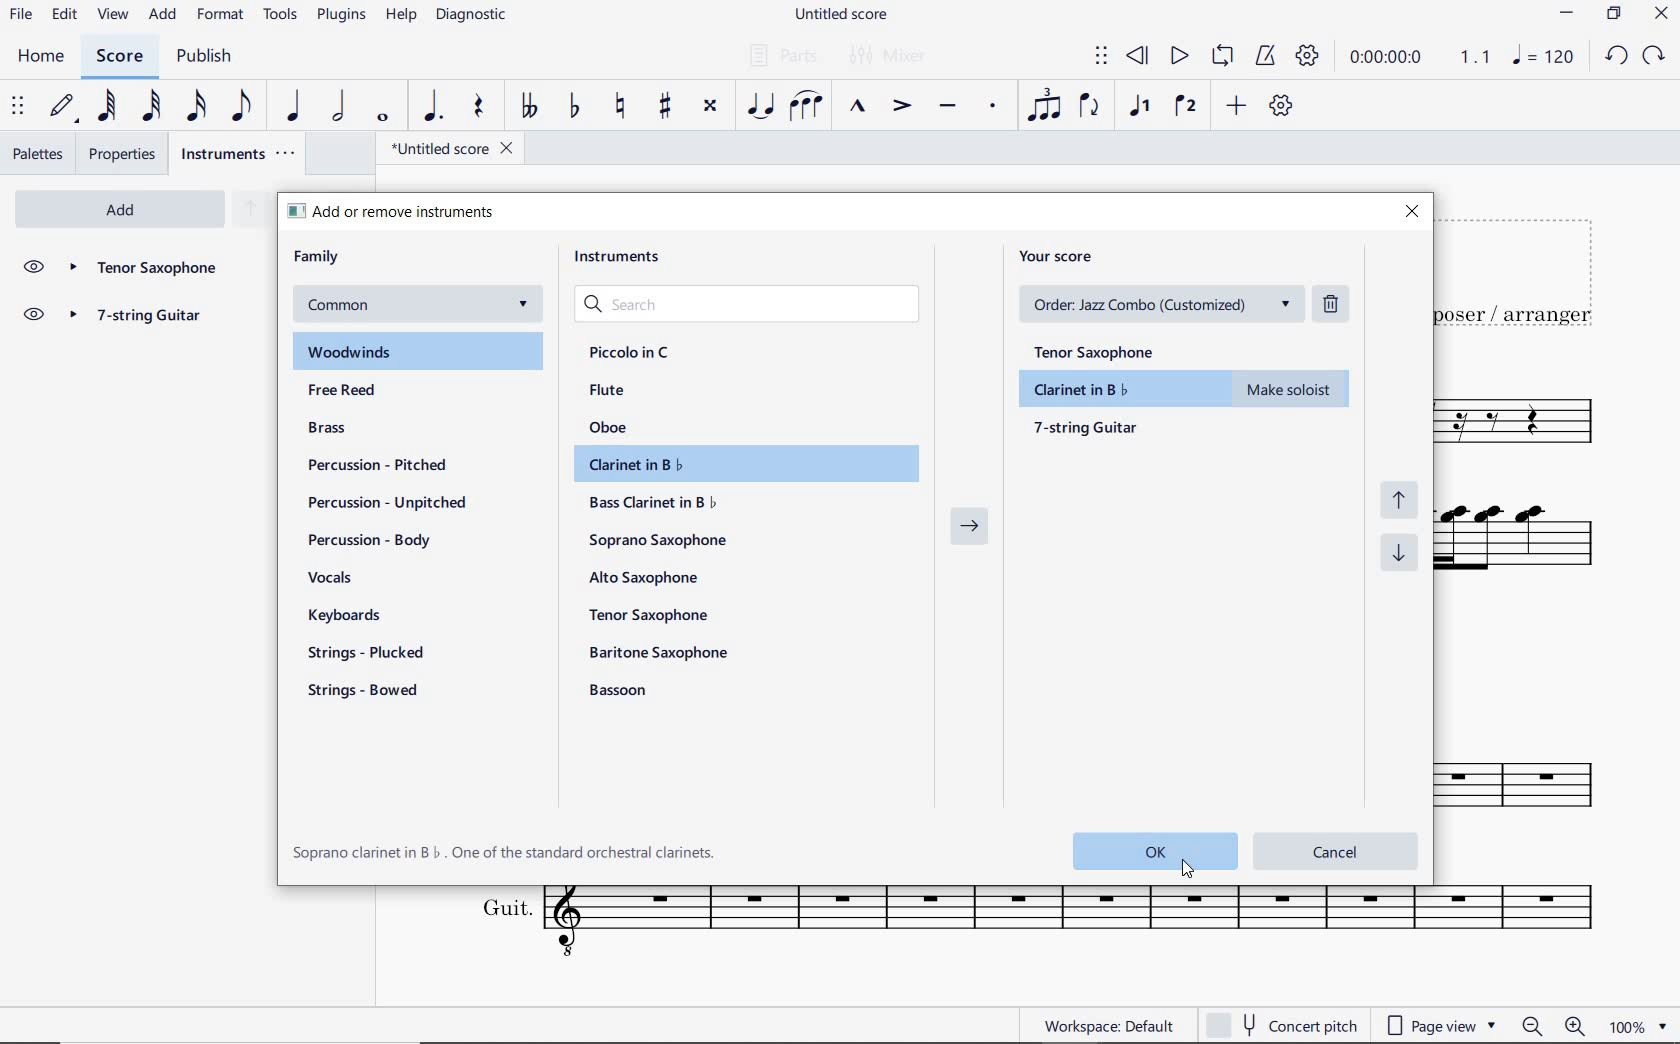 Image resolution: width=1680 pixels, height=1044 pixels. Describe the element at coordinates (970, 532) in the screenshot. I see `add selected instrument to score` at that location.